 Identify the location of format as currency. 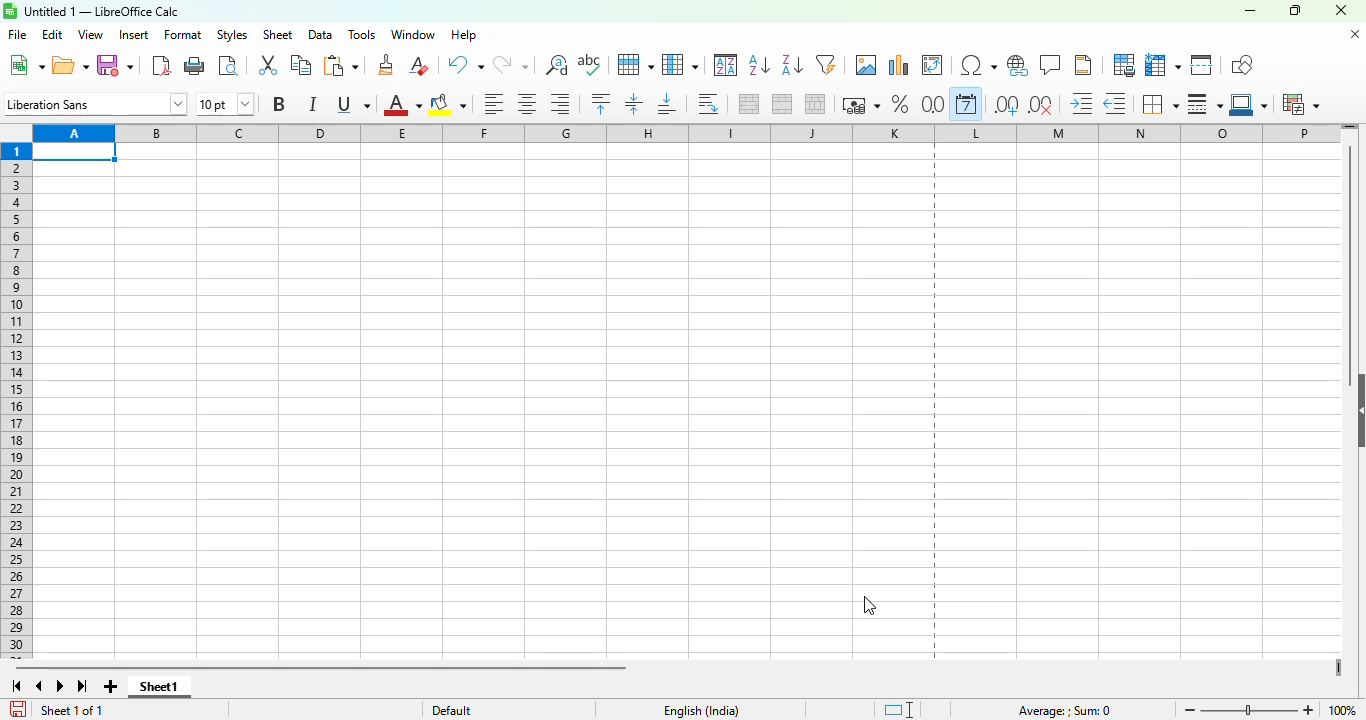
(860, 105).